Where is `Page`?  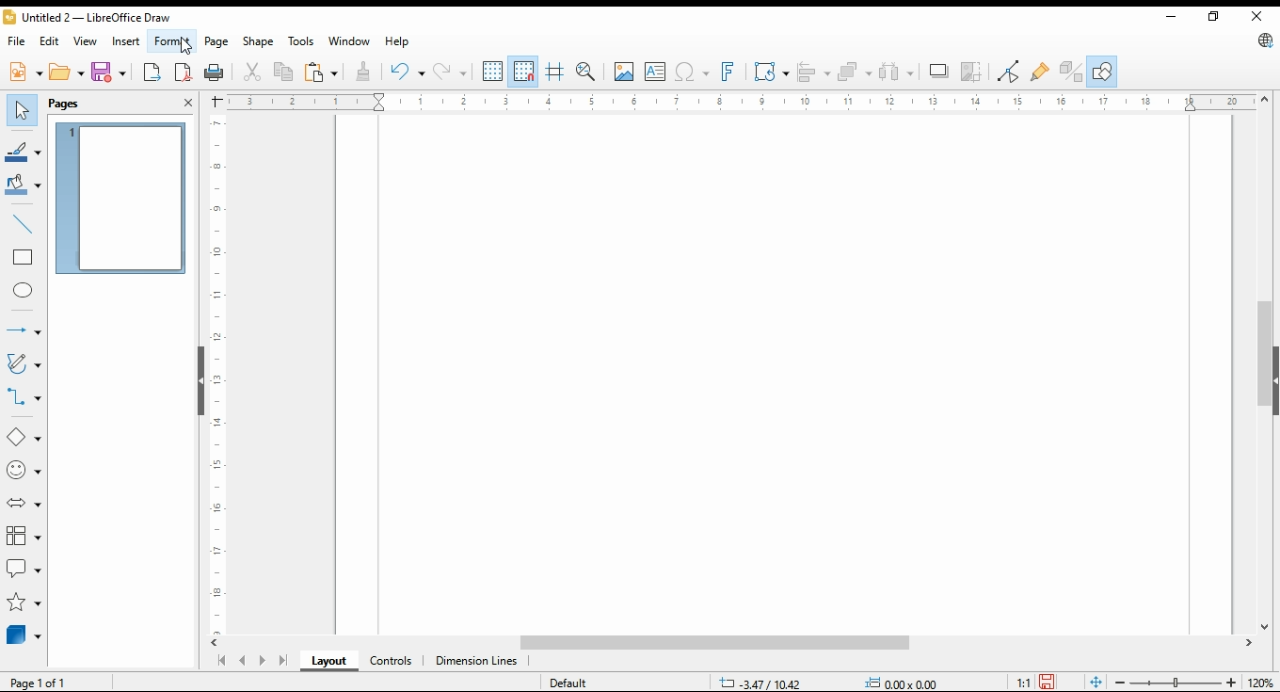
Page is located at coordinates (767, 375).